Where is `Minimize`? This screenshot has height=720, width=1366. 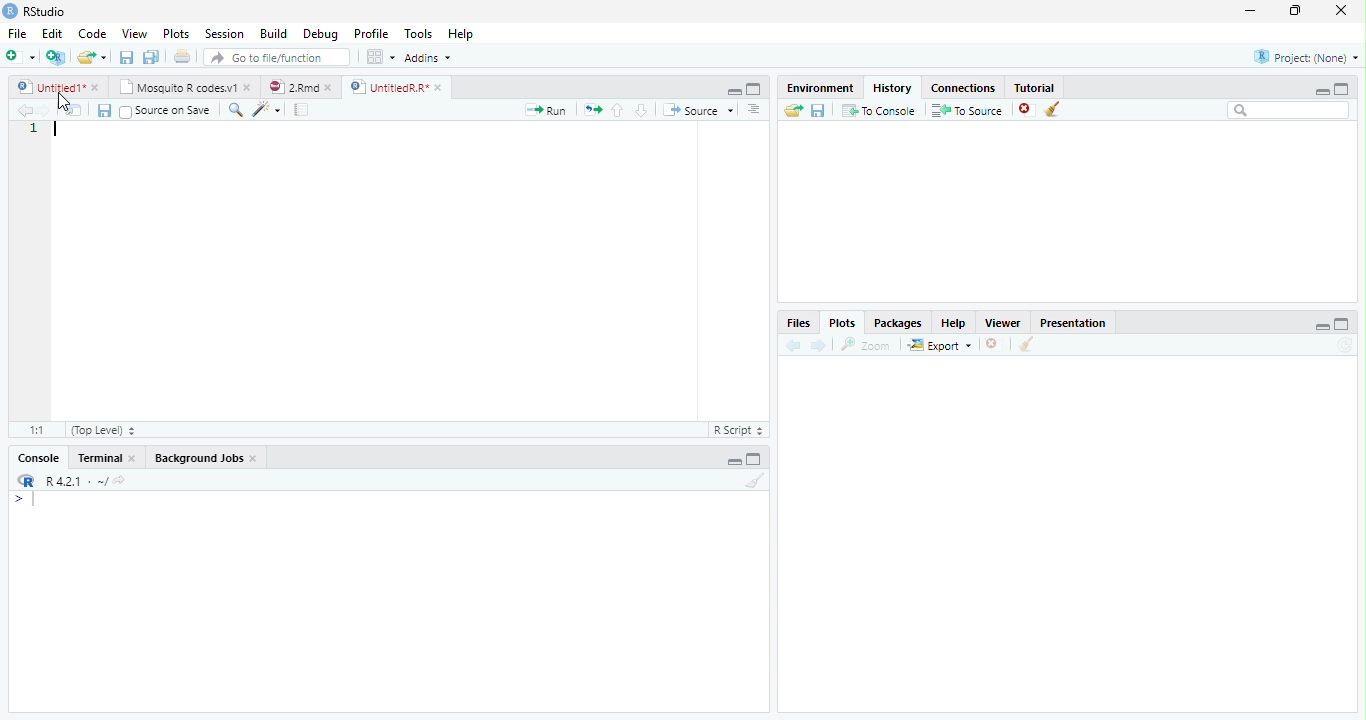
Minimize is located at coordinates (1321, 326).